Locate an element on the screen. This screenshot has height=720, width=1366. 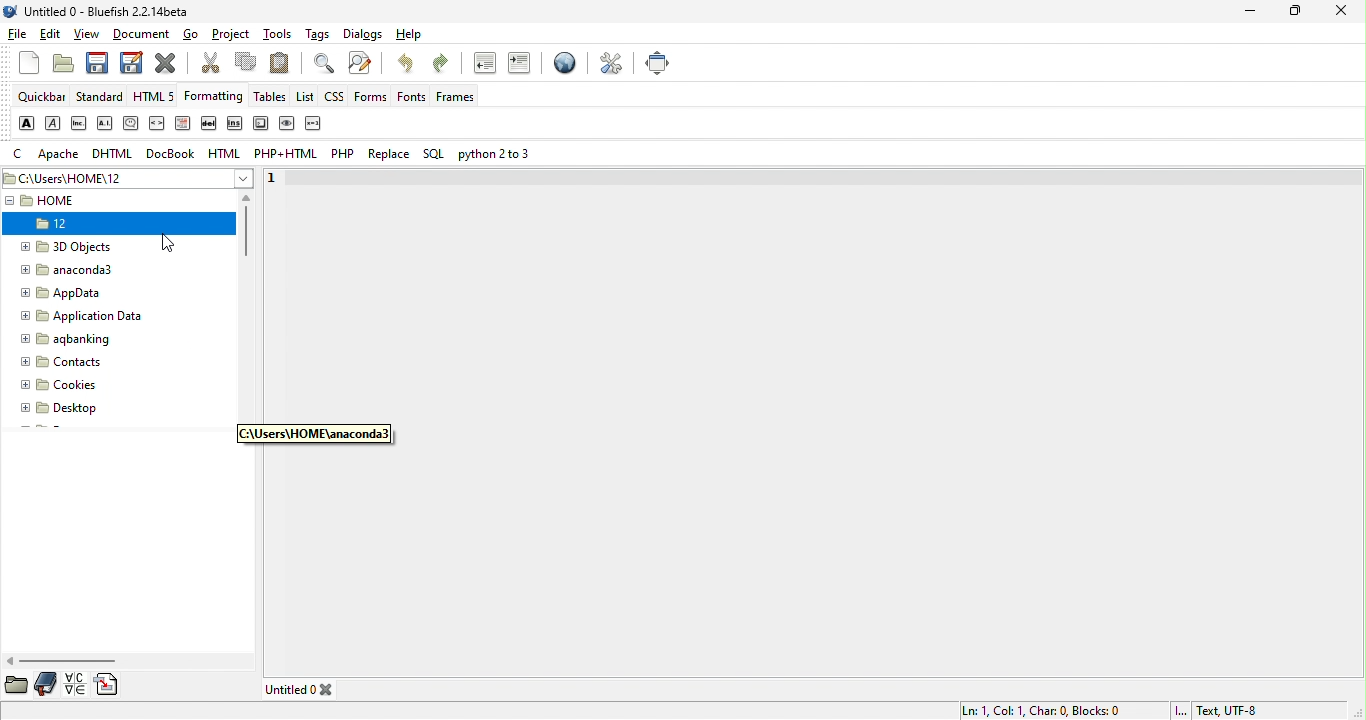
file is located at coordinates (18, 37).